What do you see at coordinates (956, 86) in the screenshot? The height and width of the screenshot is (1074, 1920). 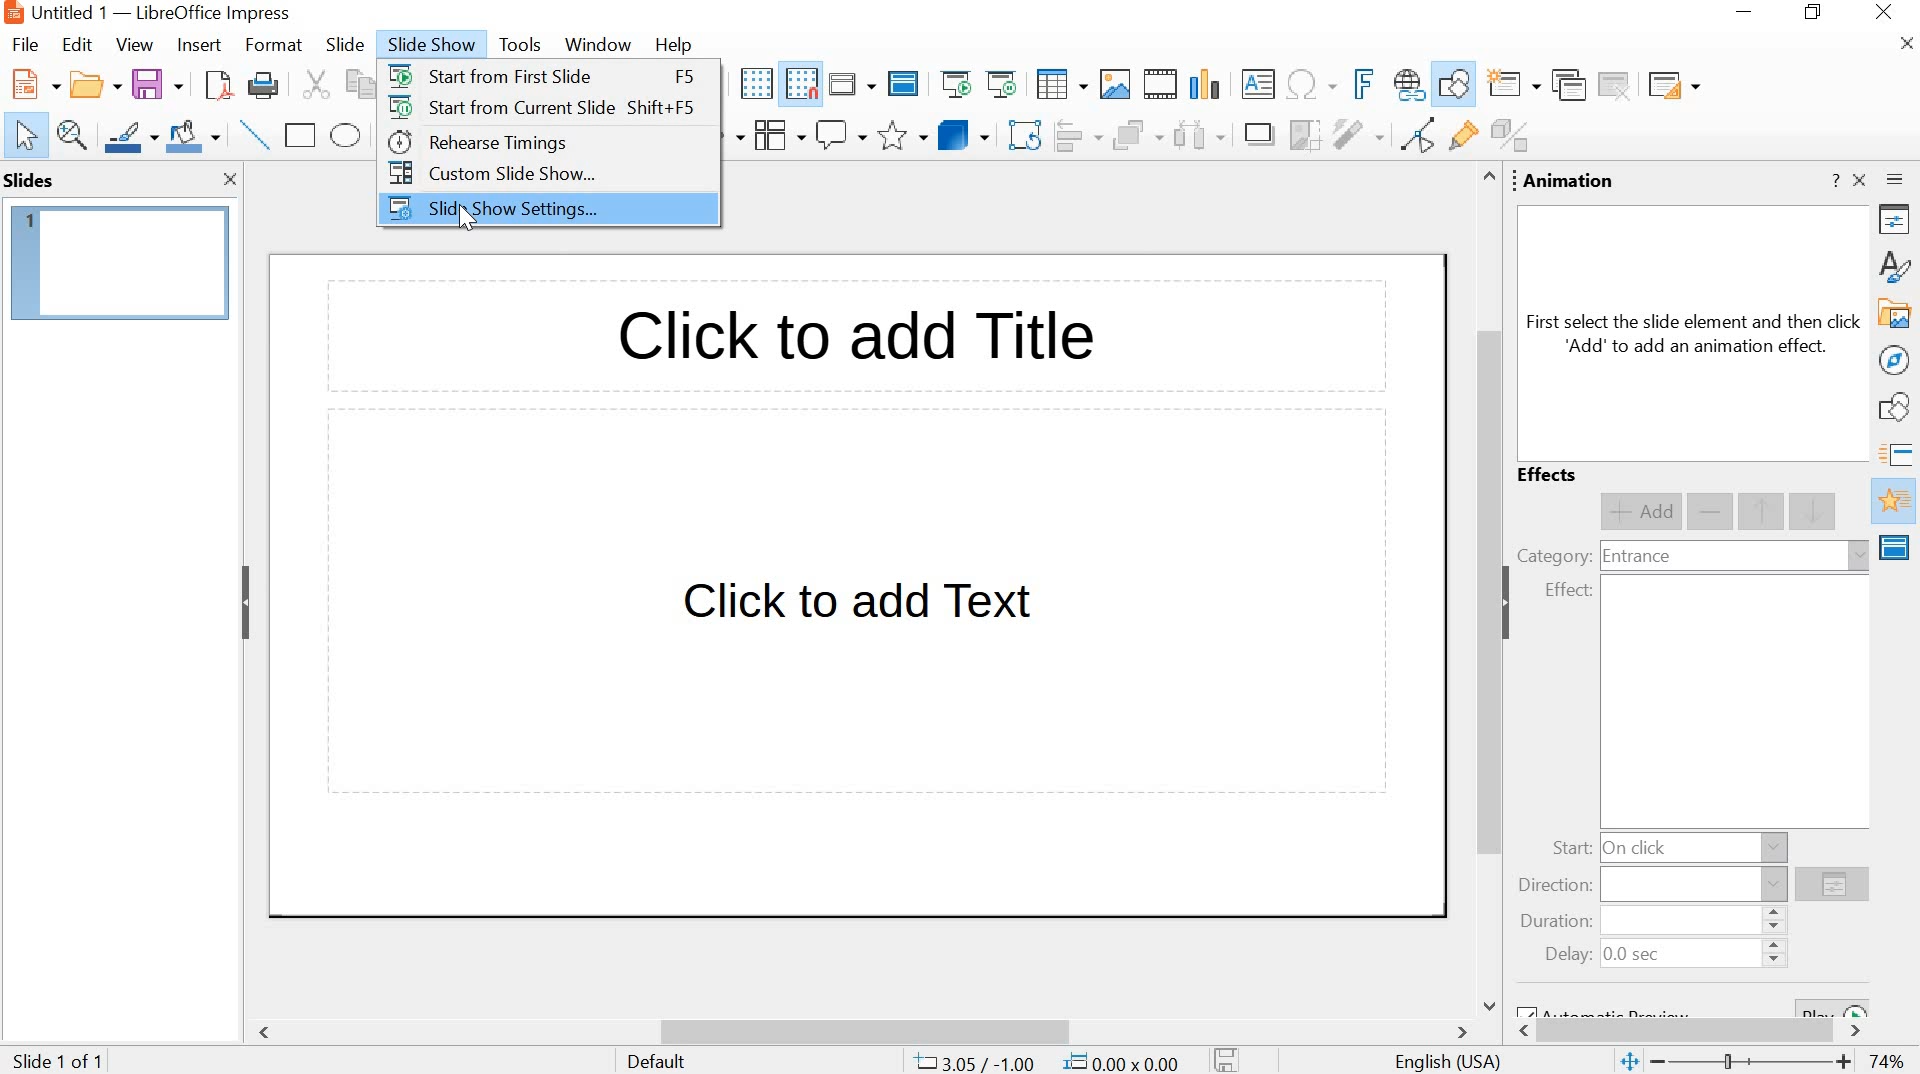 I see `slideshow from start slide` at bounding box center [956, 86].